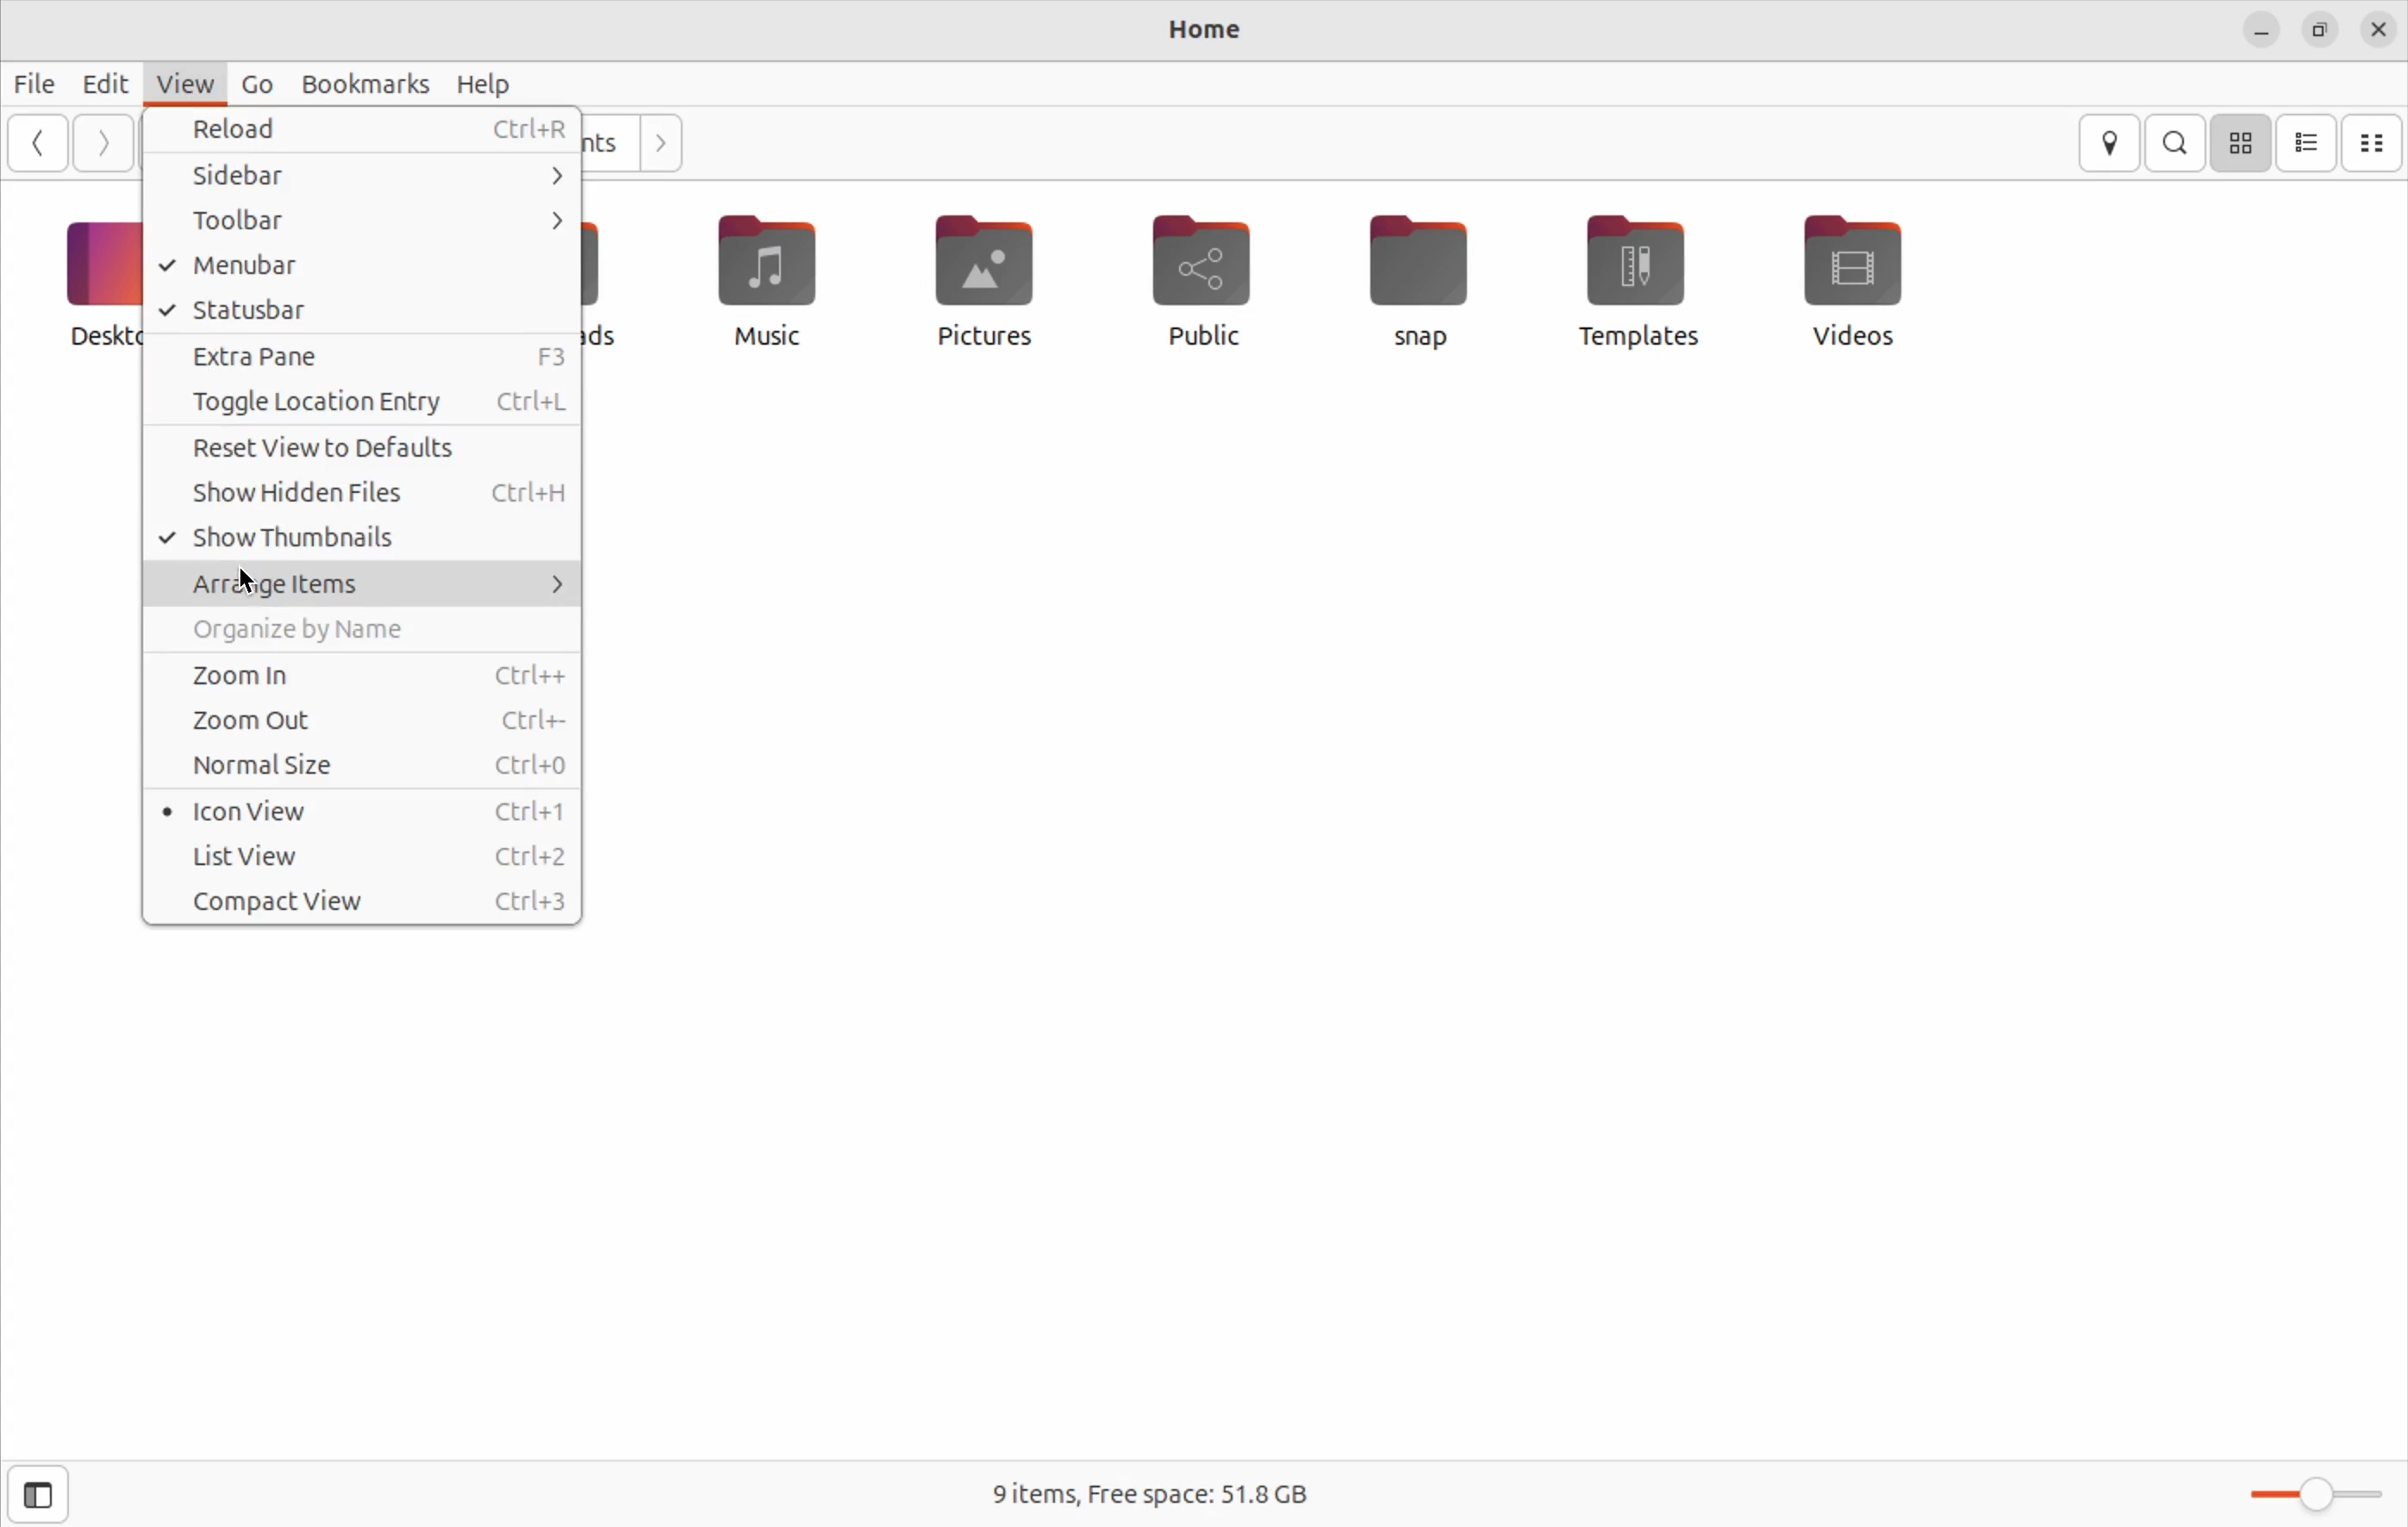 This screenshot has height=1527, width=2408. I want to click on arrange items, so click(356, 581).